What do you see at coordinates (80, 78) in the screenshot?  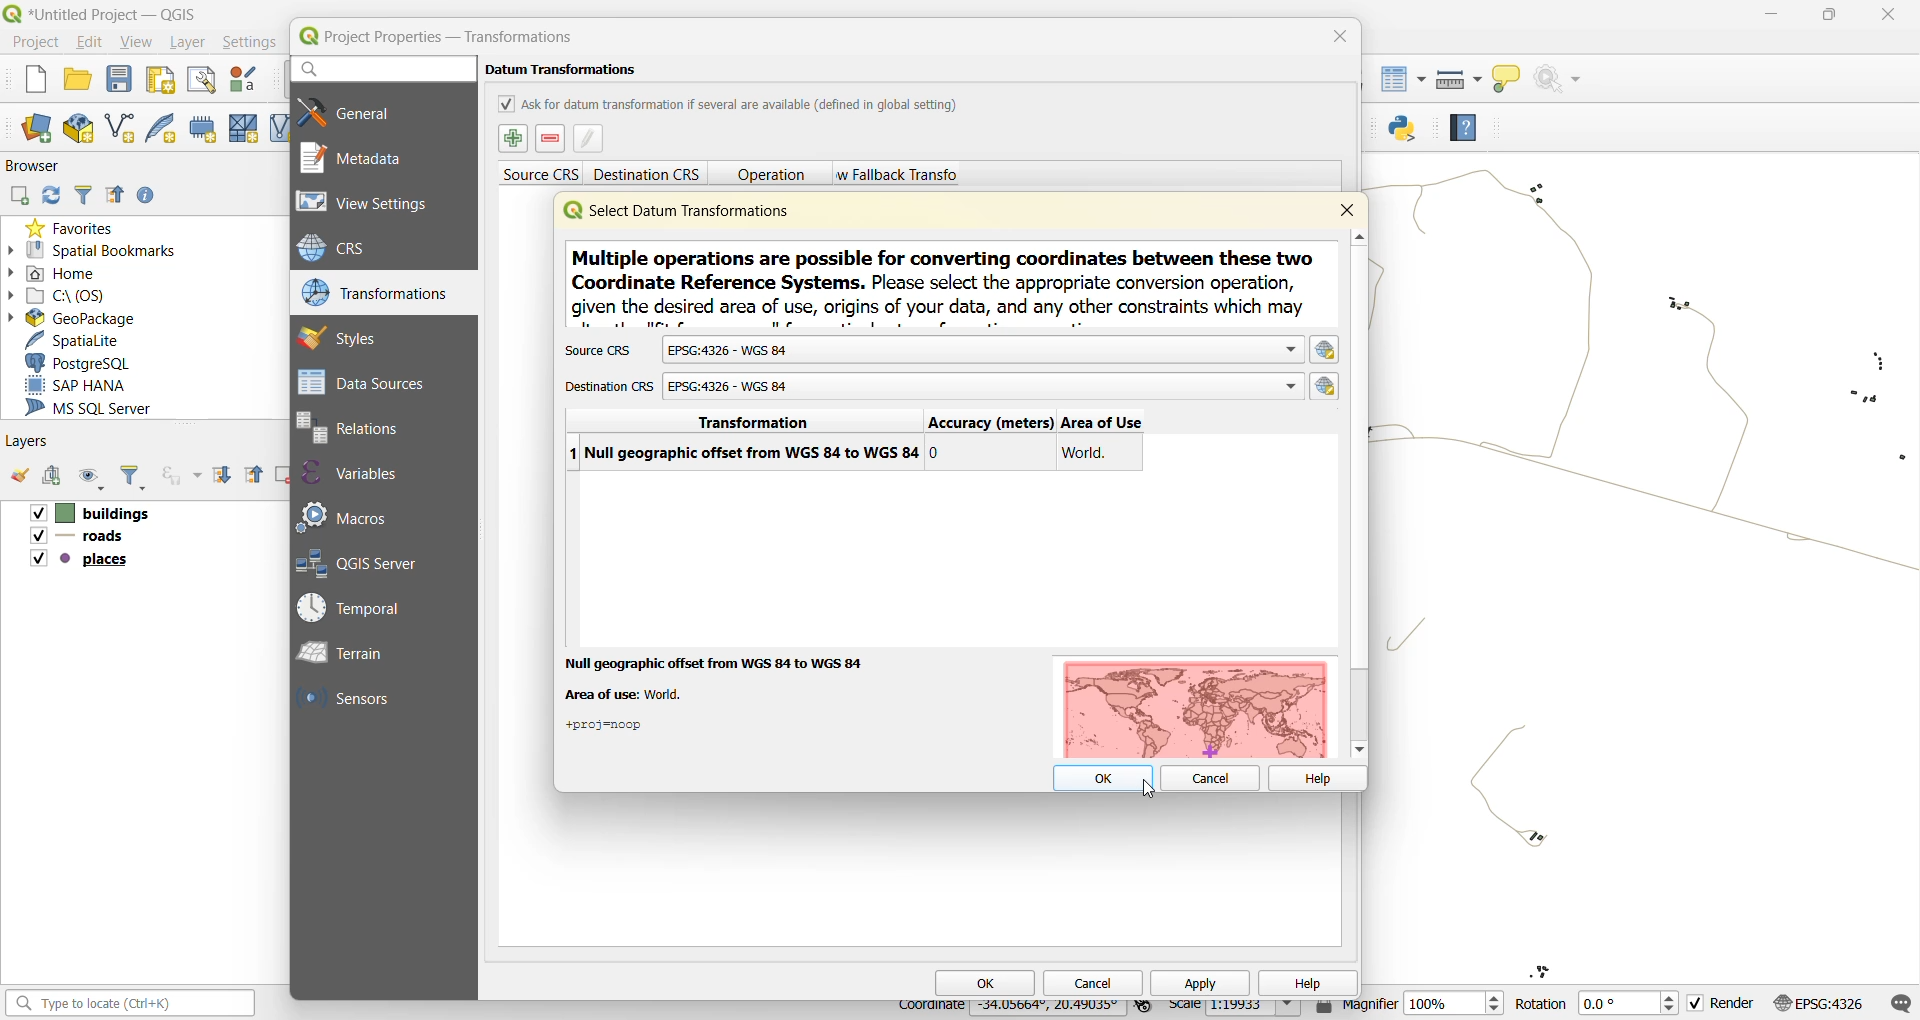 I see `open` at bounding box center [80, 78].